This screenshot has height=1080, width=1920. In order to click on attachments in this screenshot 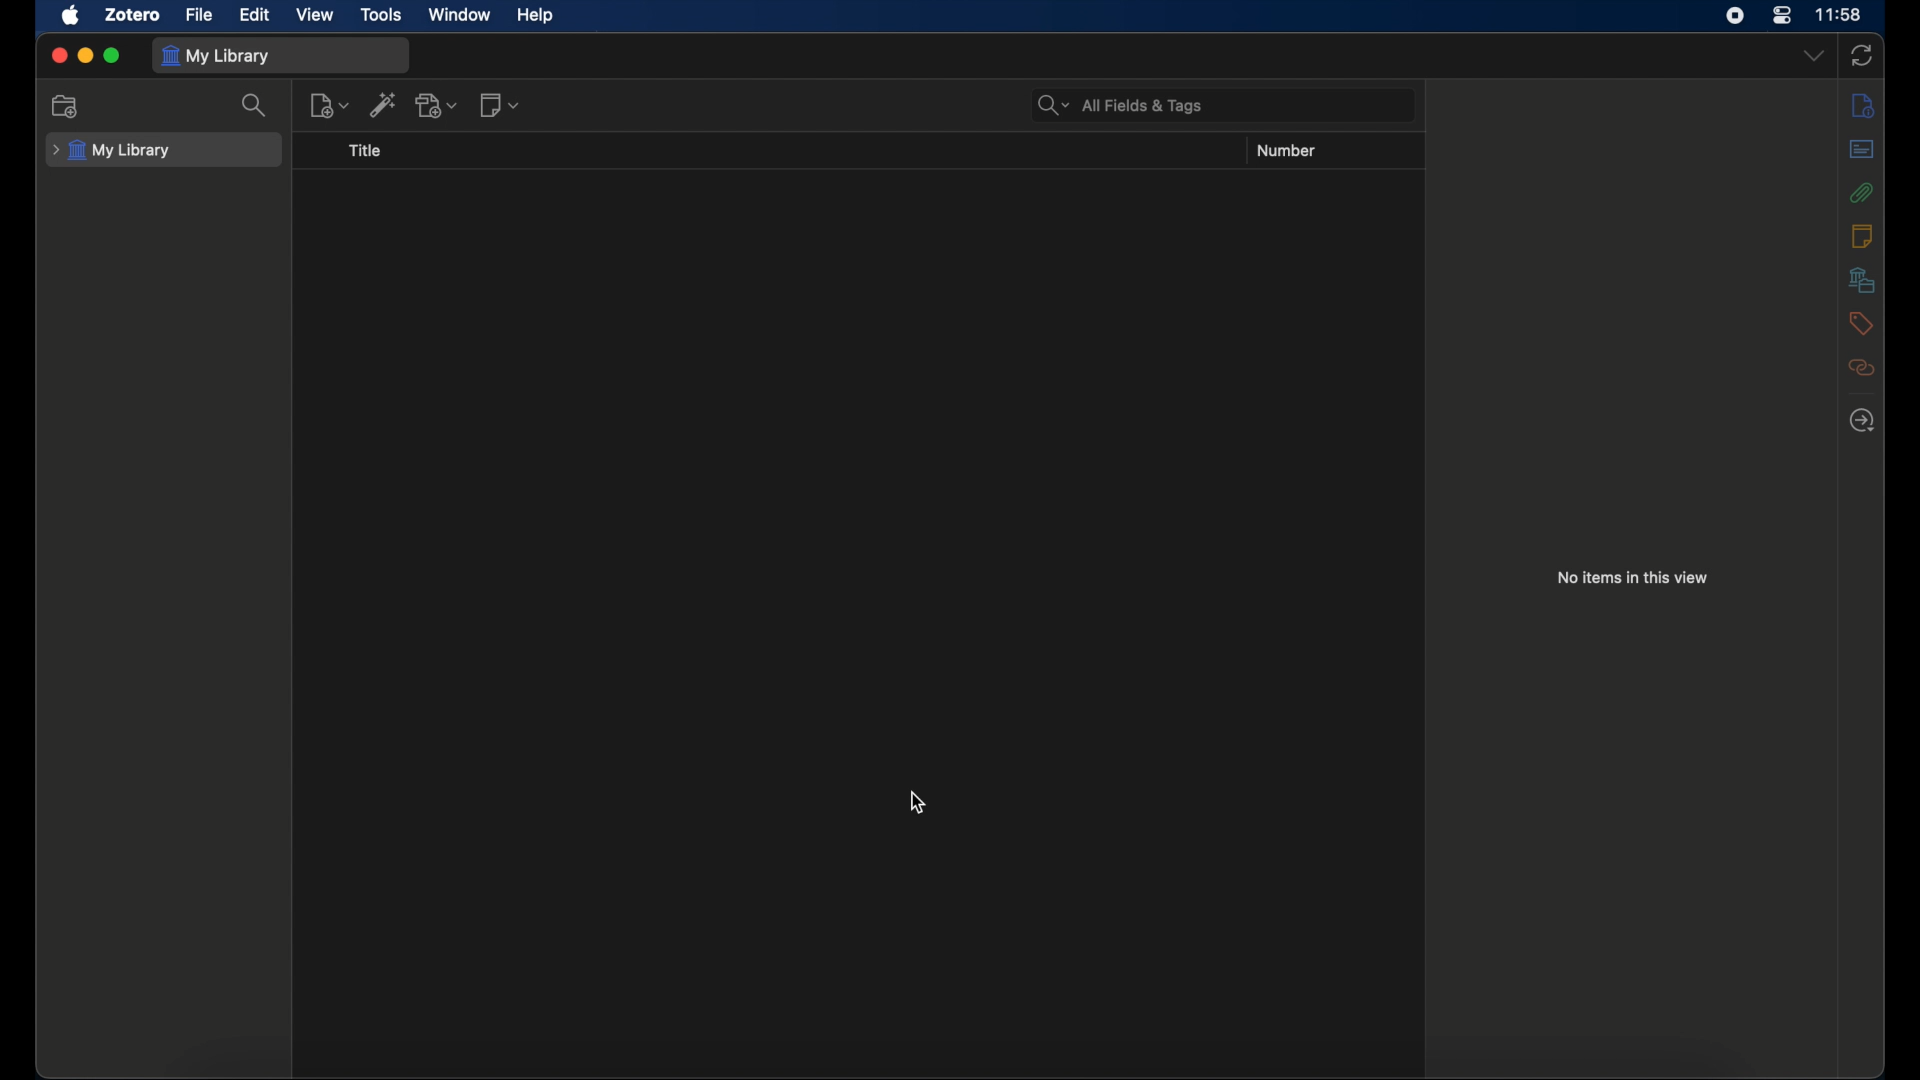, I will do `click(1861, 192)`.